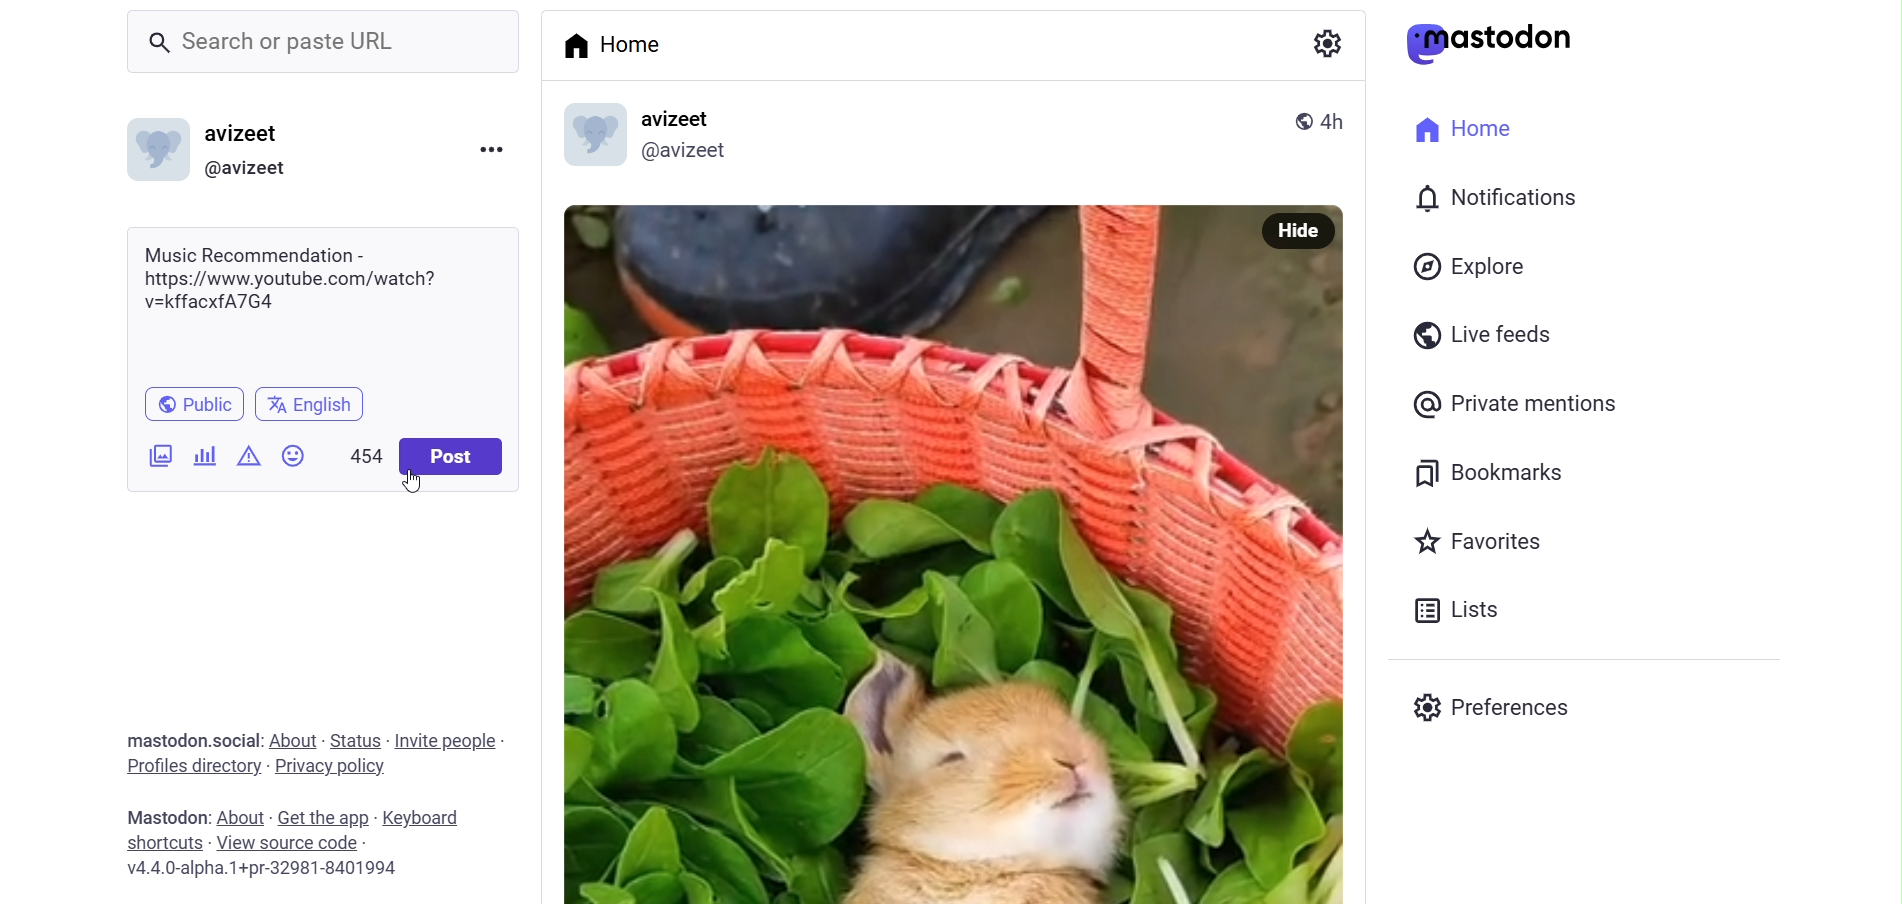 The height and width of the screenshot is (904, 1902). I want to click on Notification, so click(1498, 194).